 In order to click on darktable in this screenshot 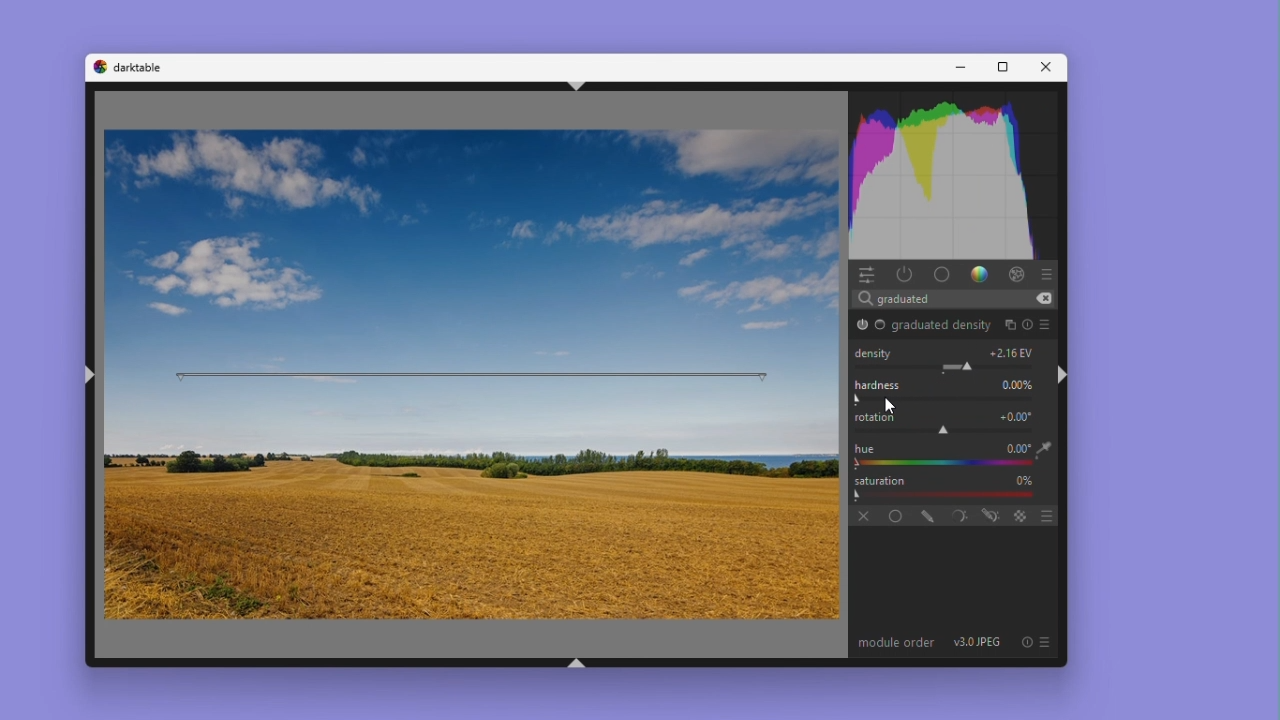, I will do `click(143, 67)`.